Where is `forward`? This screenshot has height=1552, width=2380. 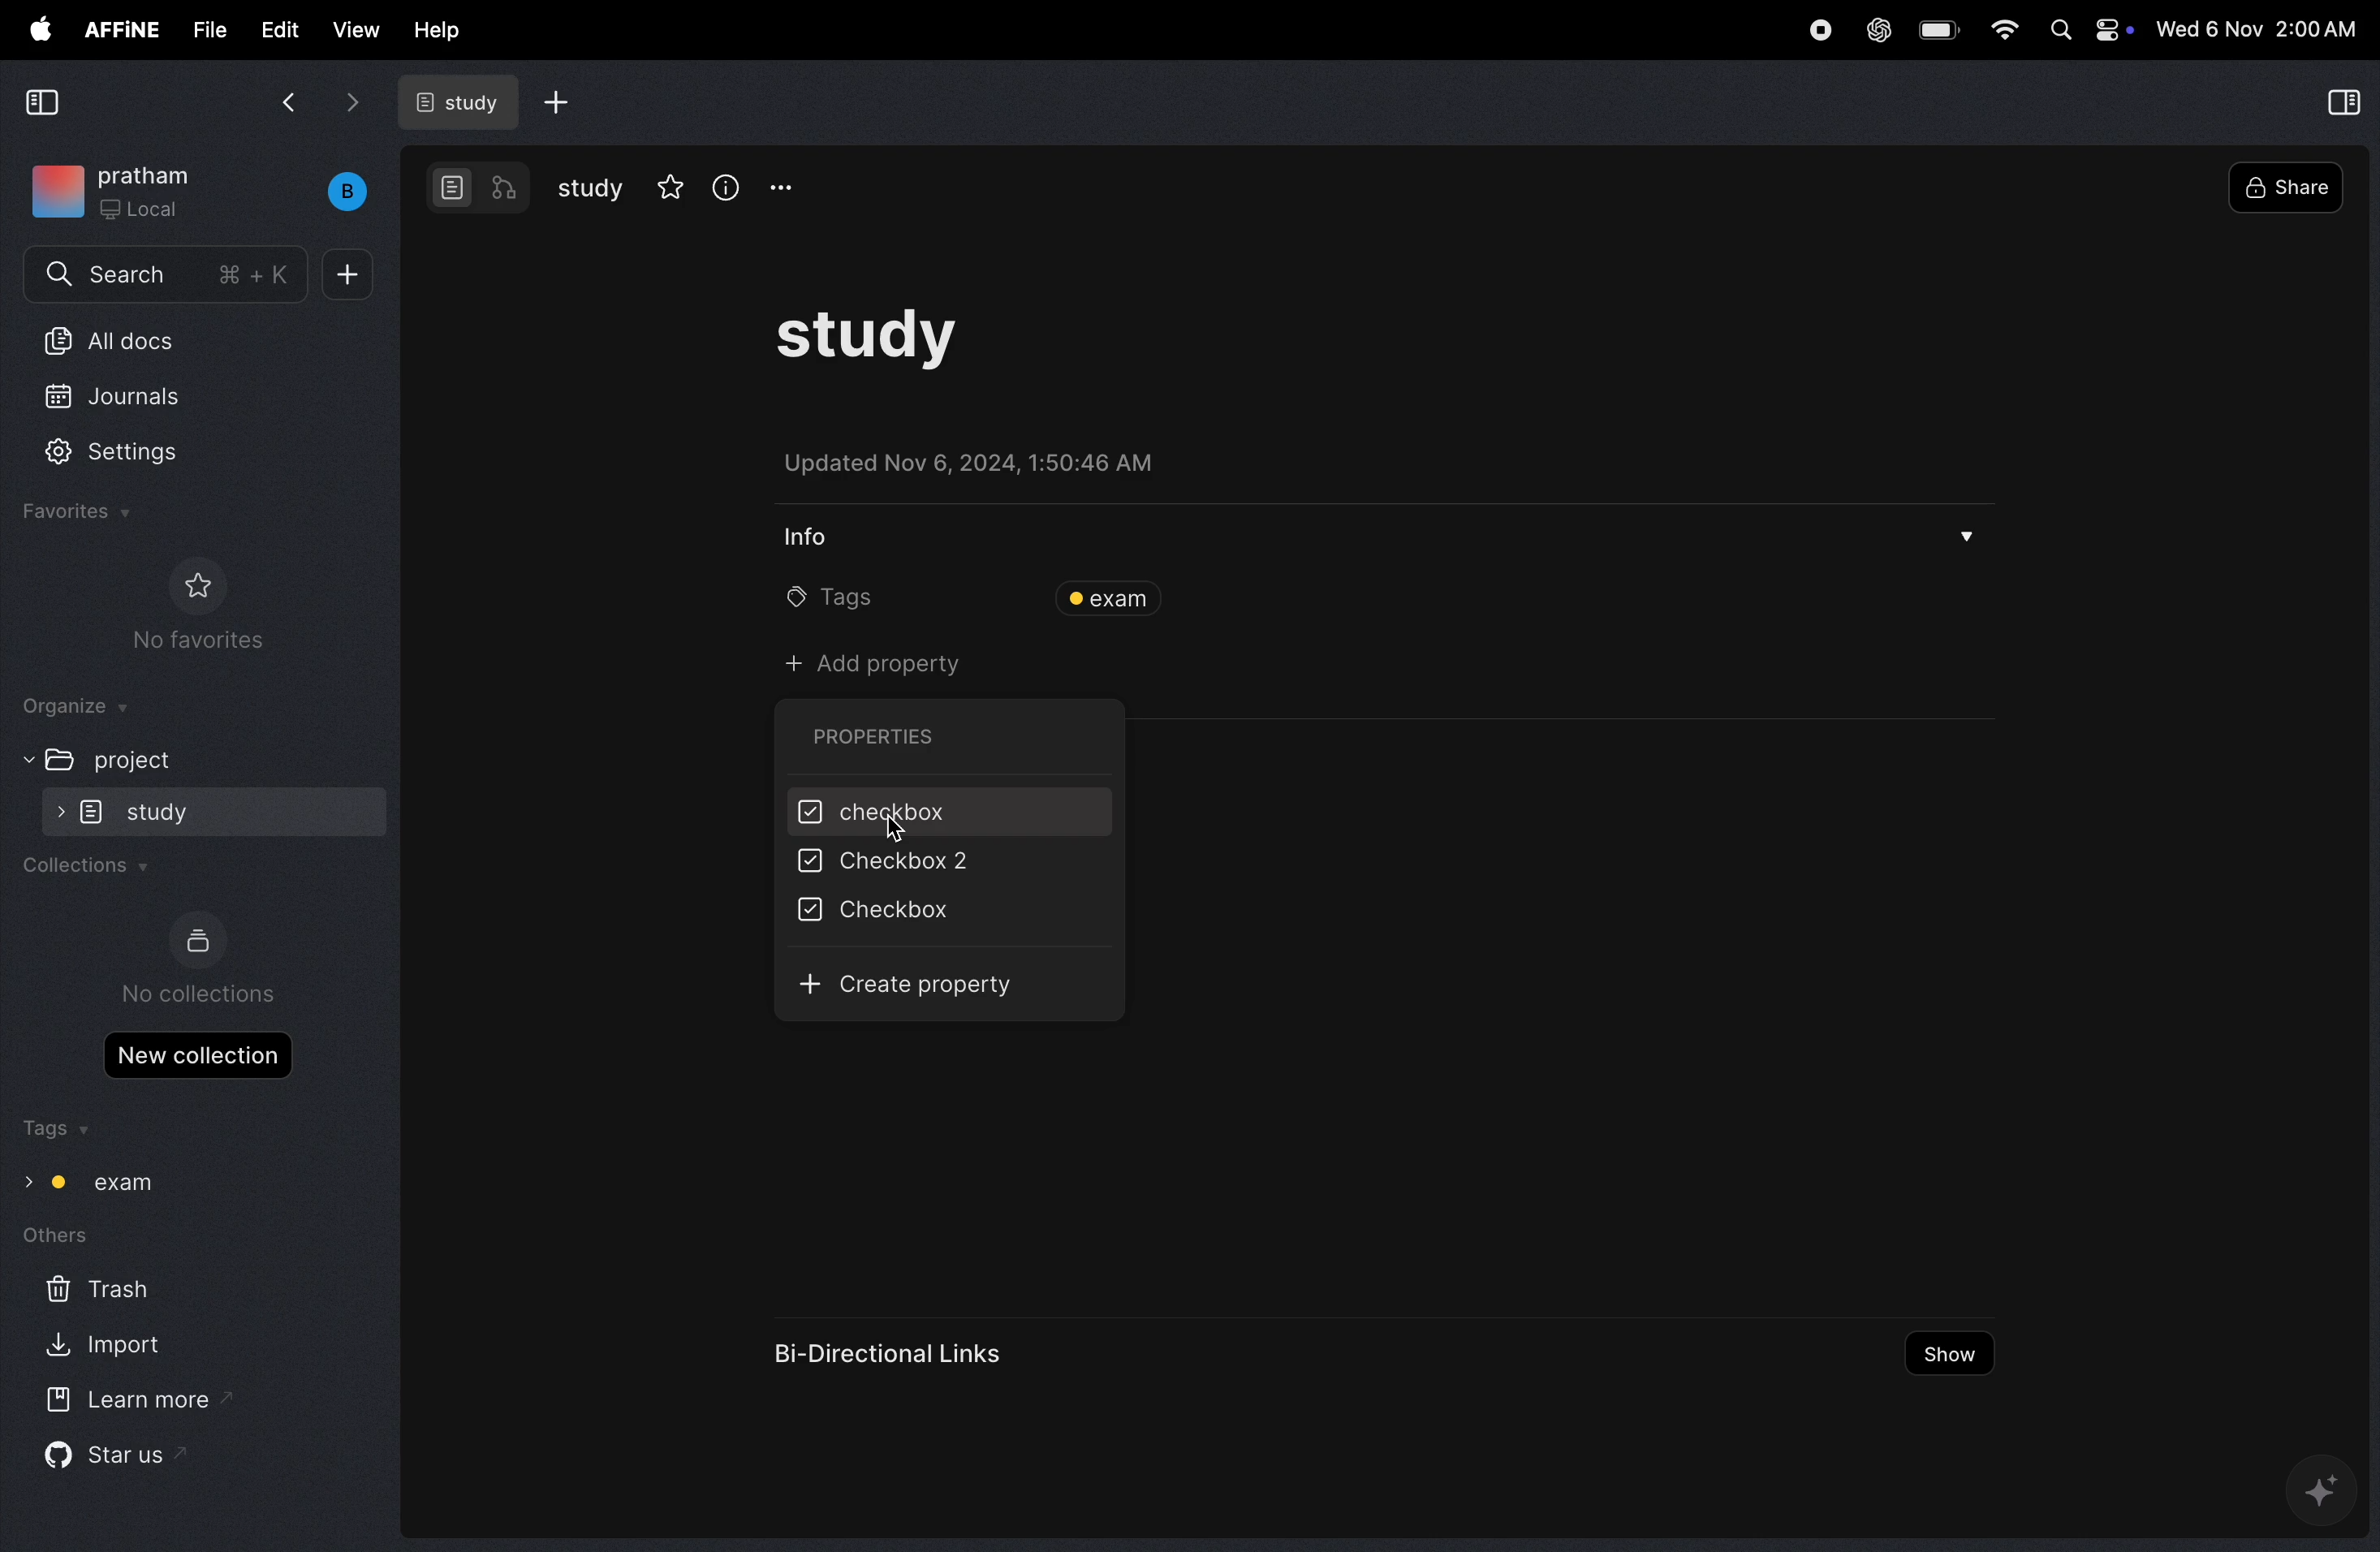 forward is located at coordinates (352, 105).